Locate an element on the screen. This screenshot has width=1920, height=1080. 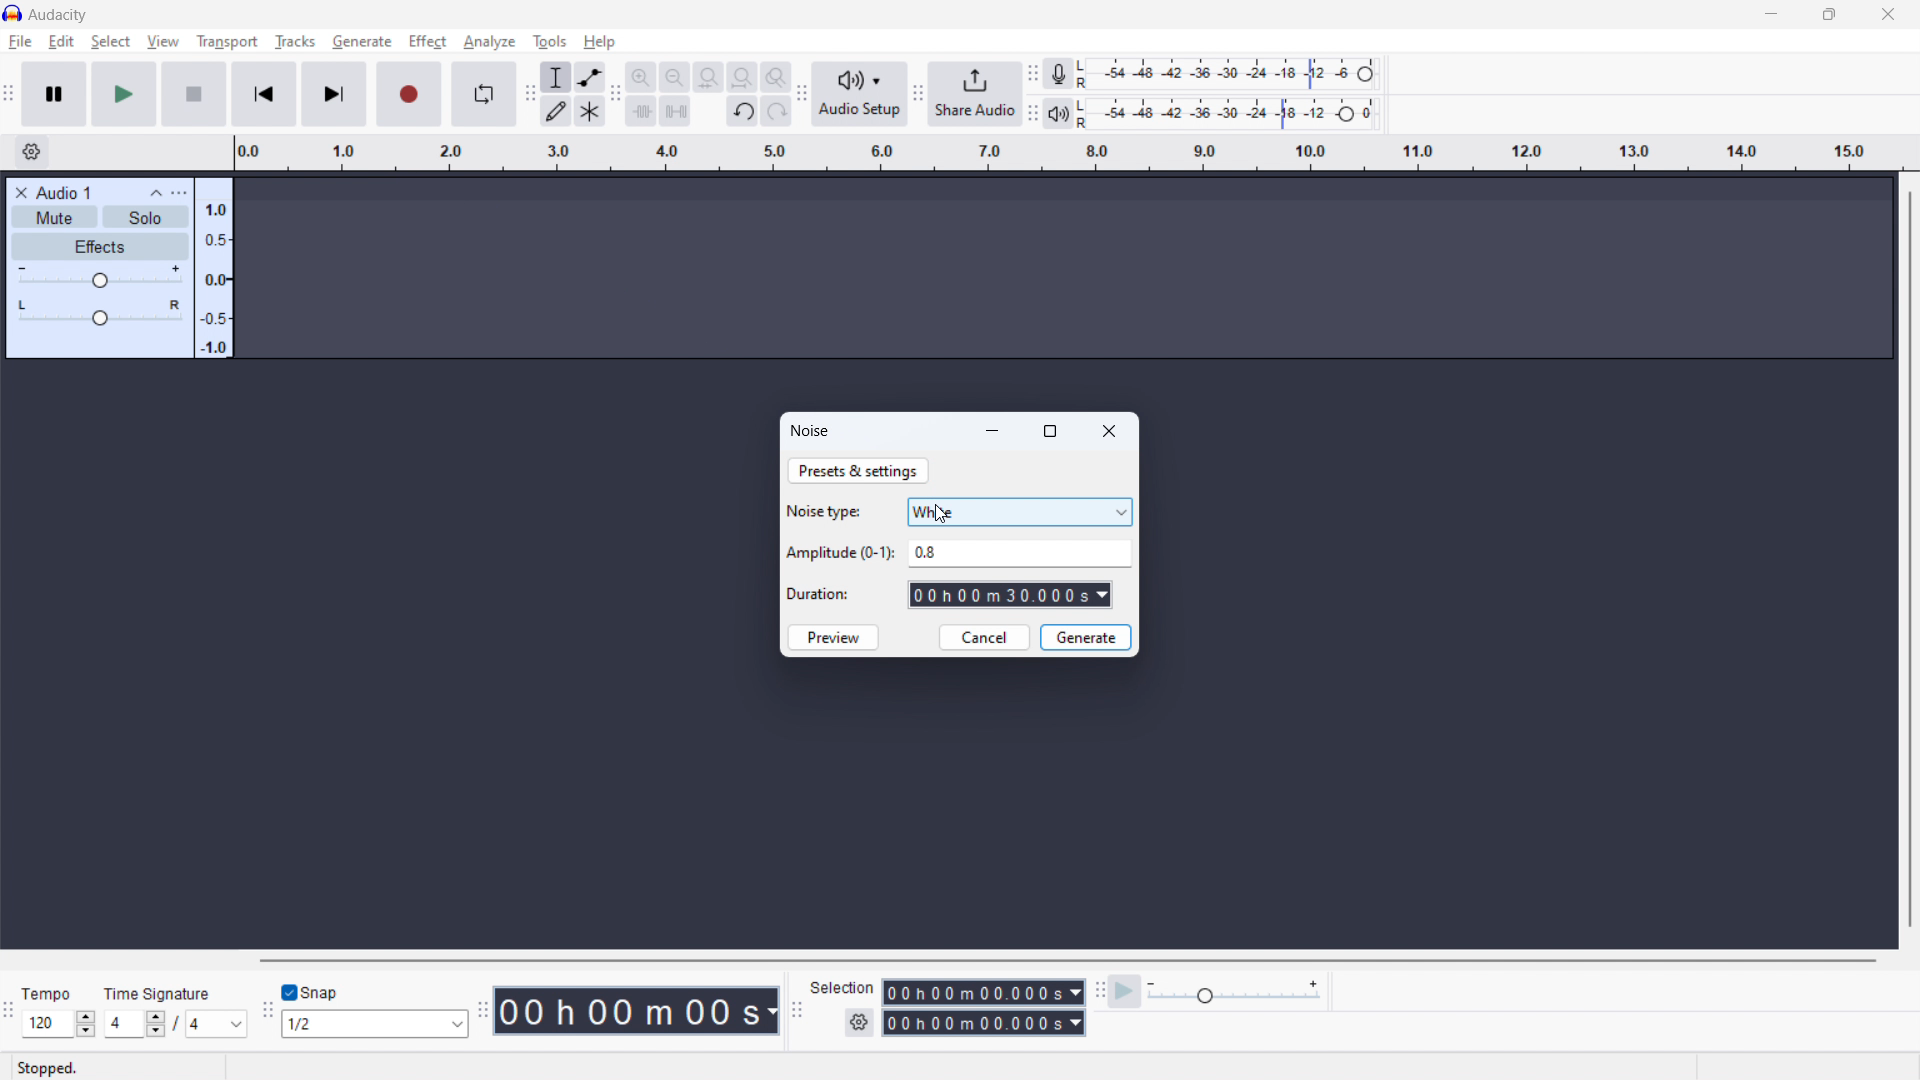
horizontal scrollbar is located at coordinates (1064, 960).